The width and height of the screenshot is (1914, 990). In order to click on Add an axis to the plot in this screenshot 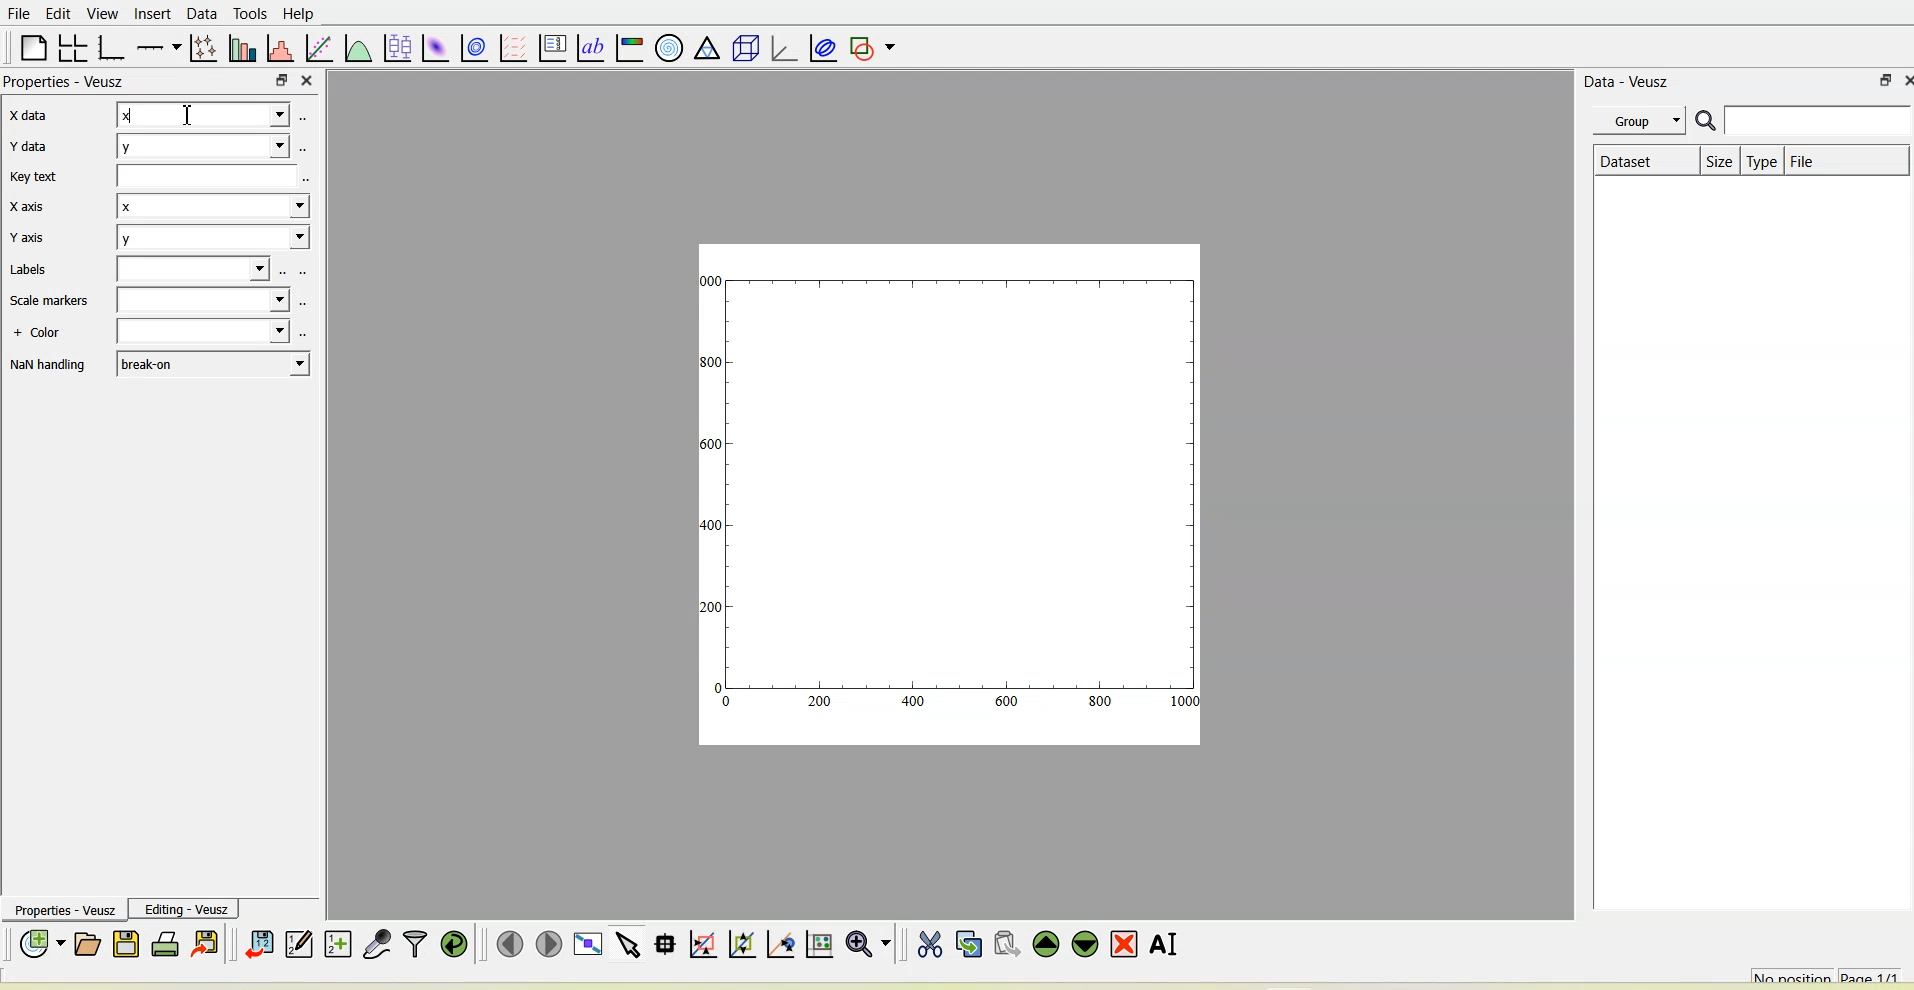, I will do `click(157, 47)`.